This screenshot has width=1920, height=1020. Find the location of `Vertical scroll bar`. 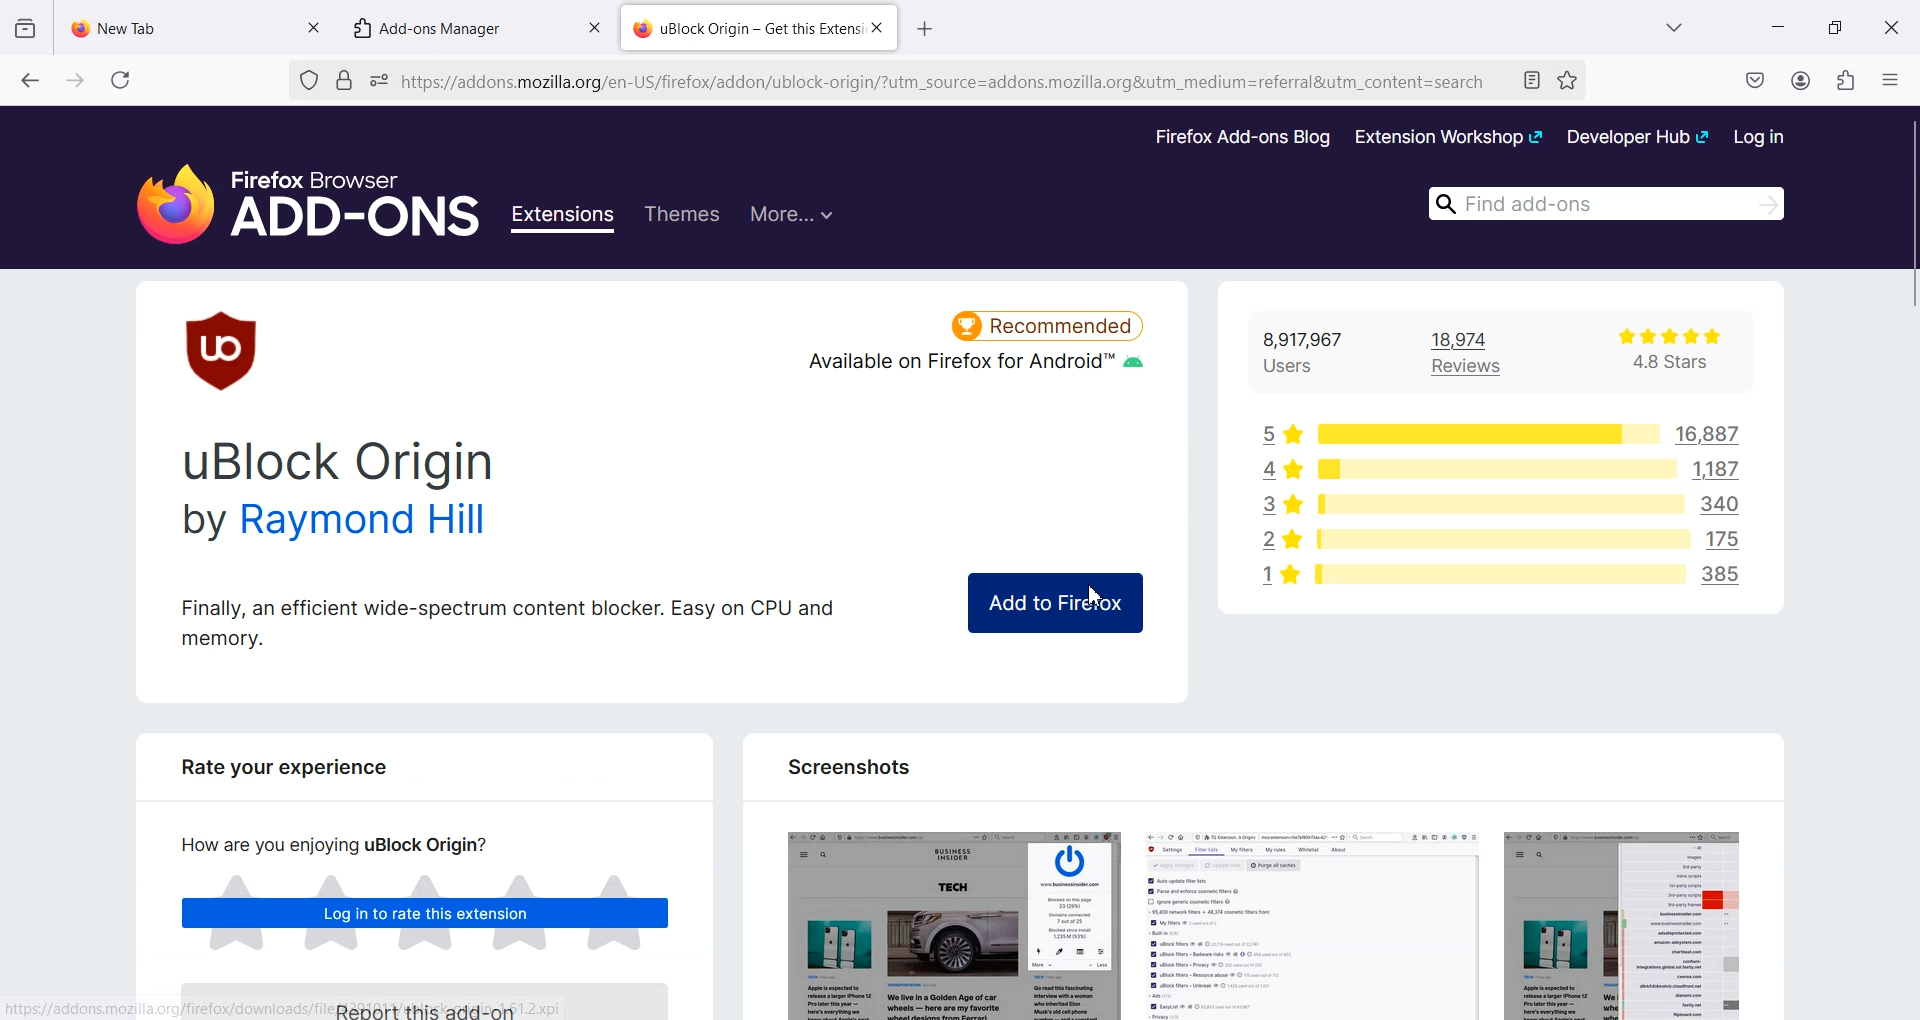

Vertical scroll bar is located at coordinates (1908, 562).